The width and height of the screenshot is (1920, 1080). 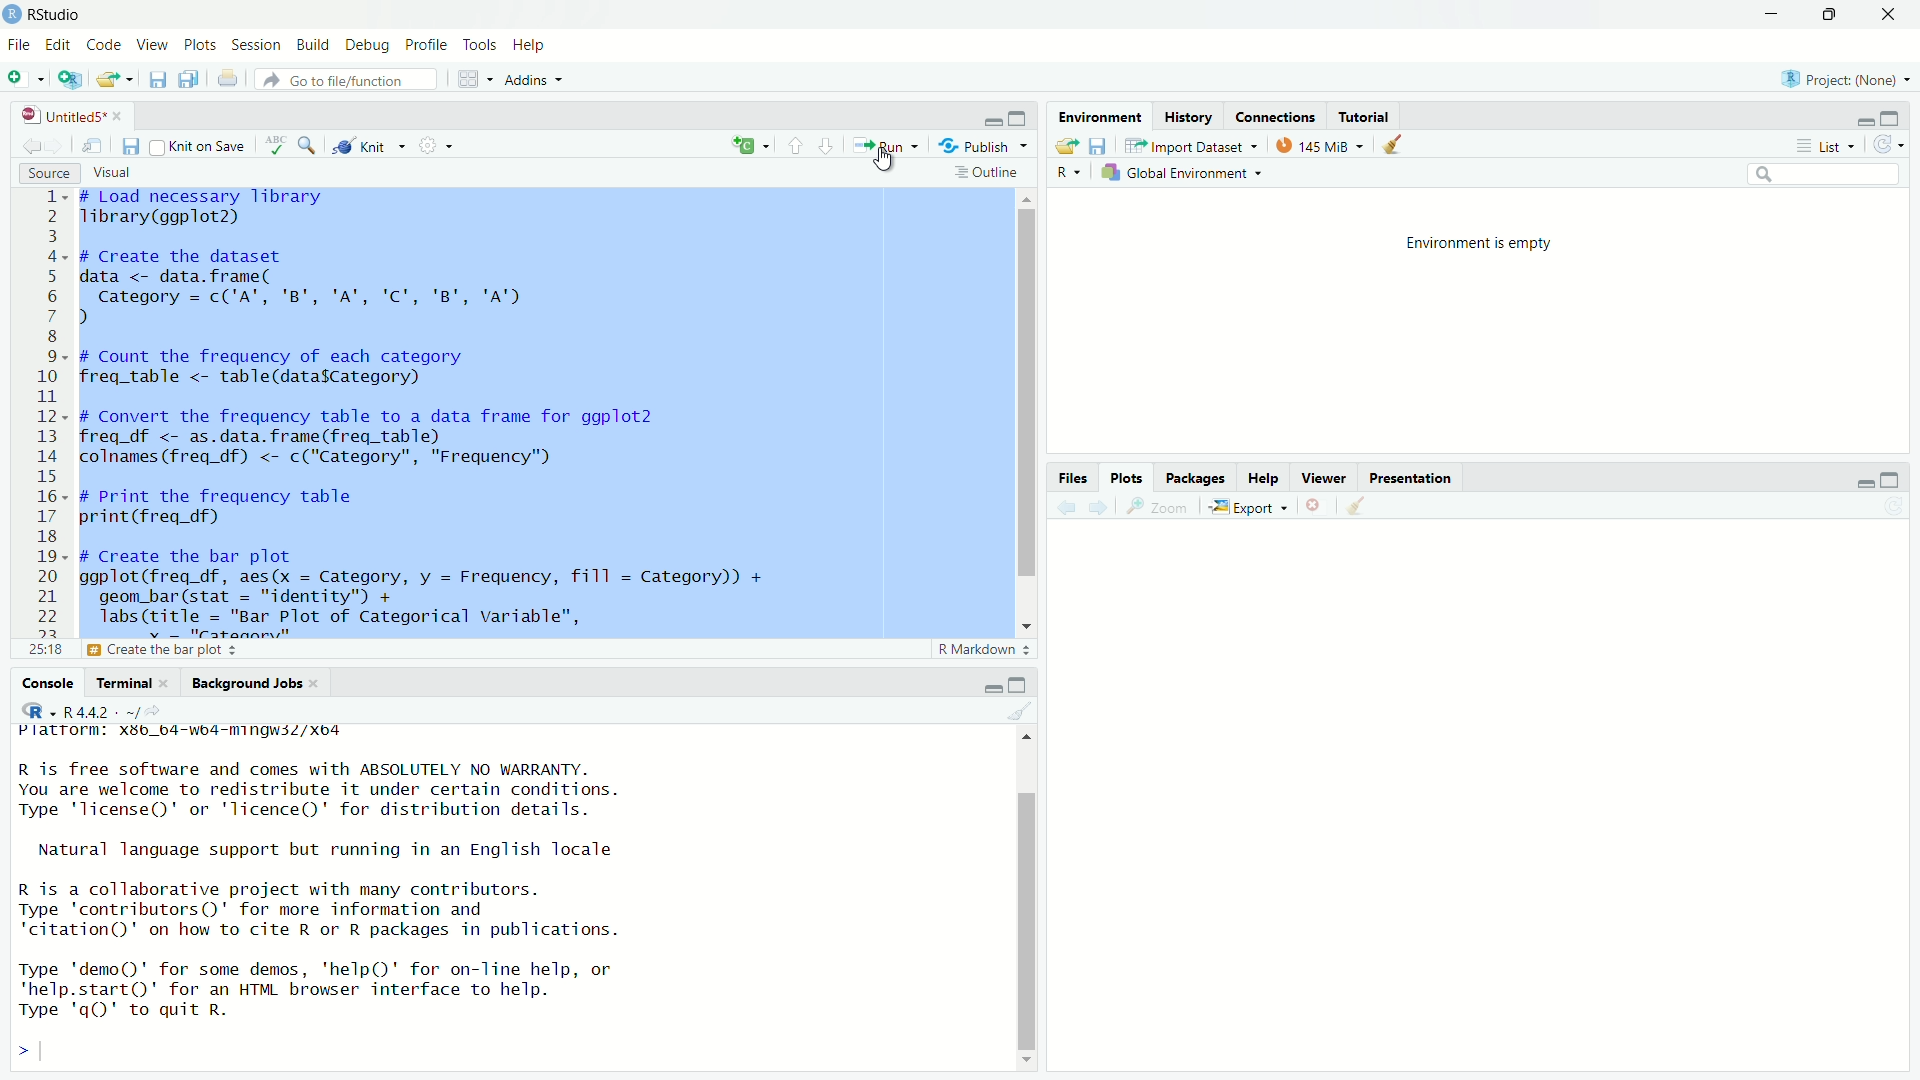 What do you see at coordinates (1070, 173) in the screenshot?
I see `R dropdown` at bounding box center [1070, 173].